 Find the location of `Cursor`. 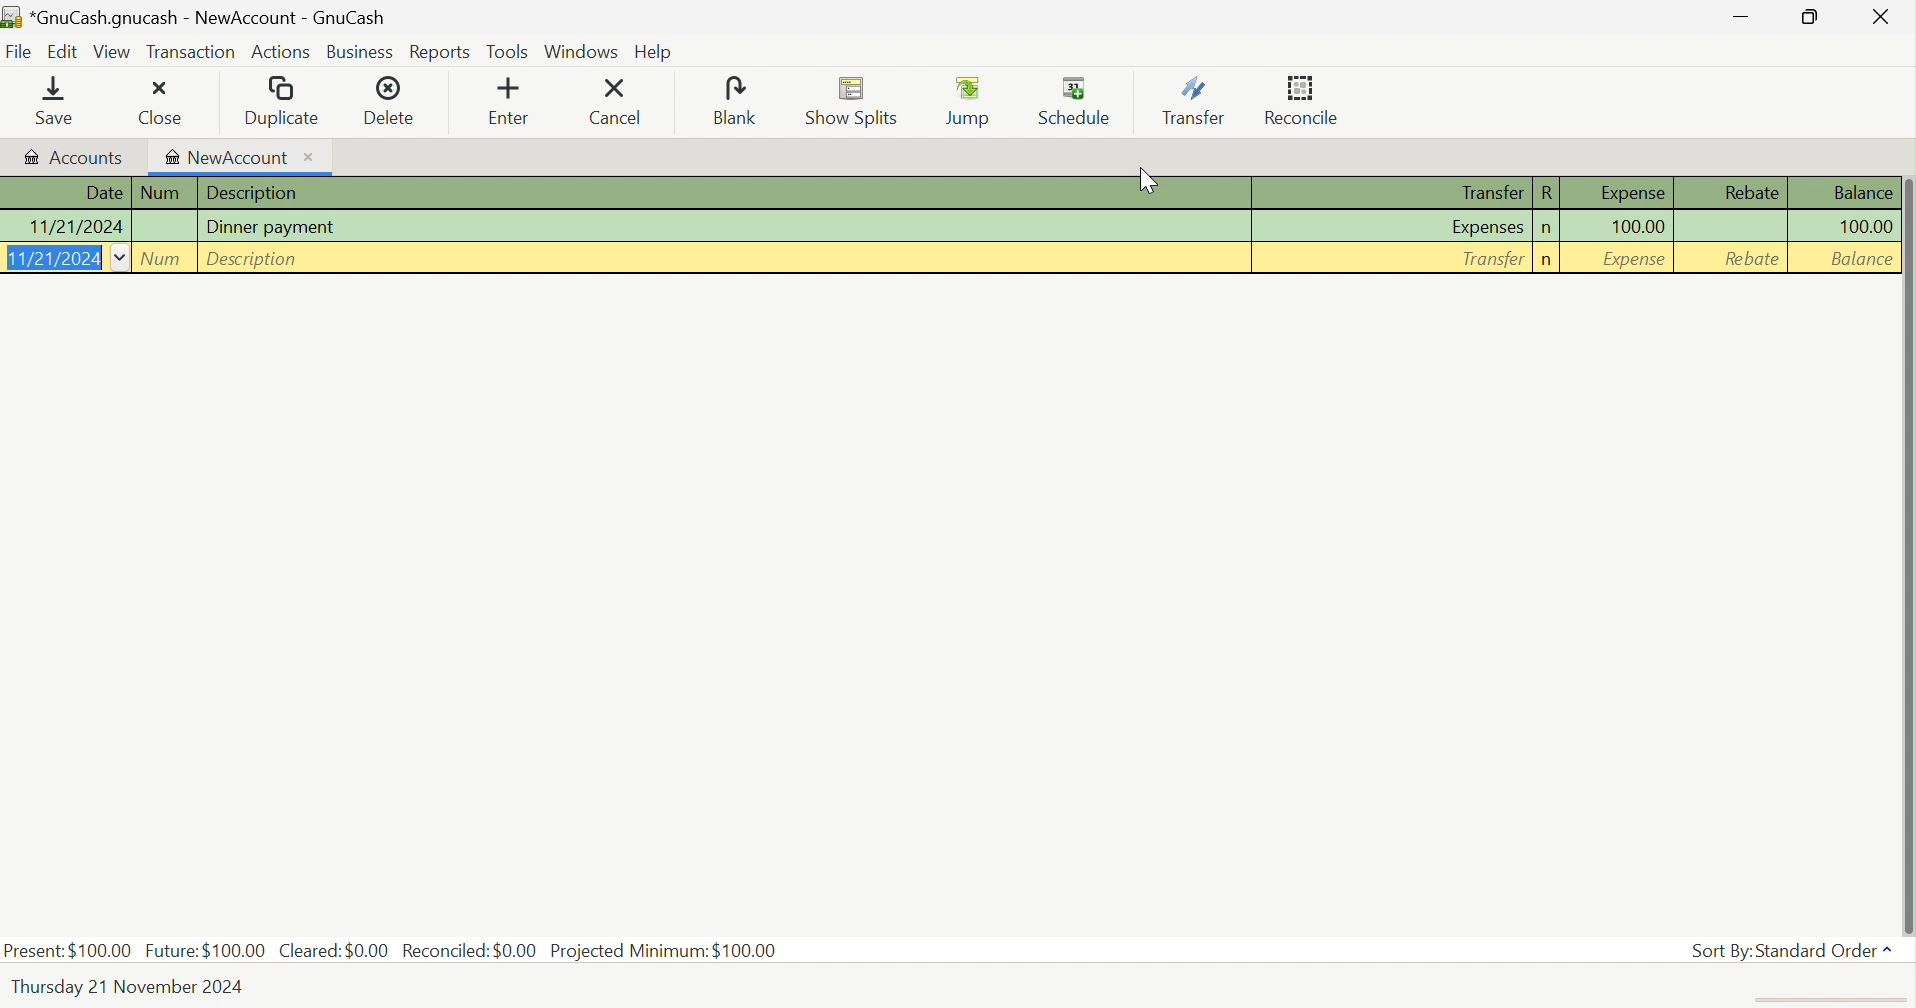

Cursor is located at coordinates (1147, 179).